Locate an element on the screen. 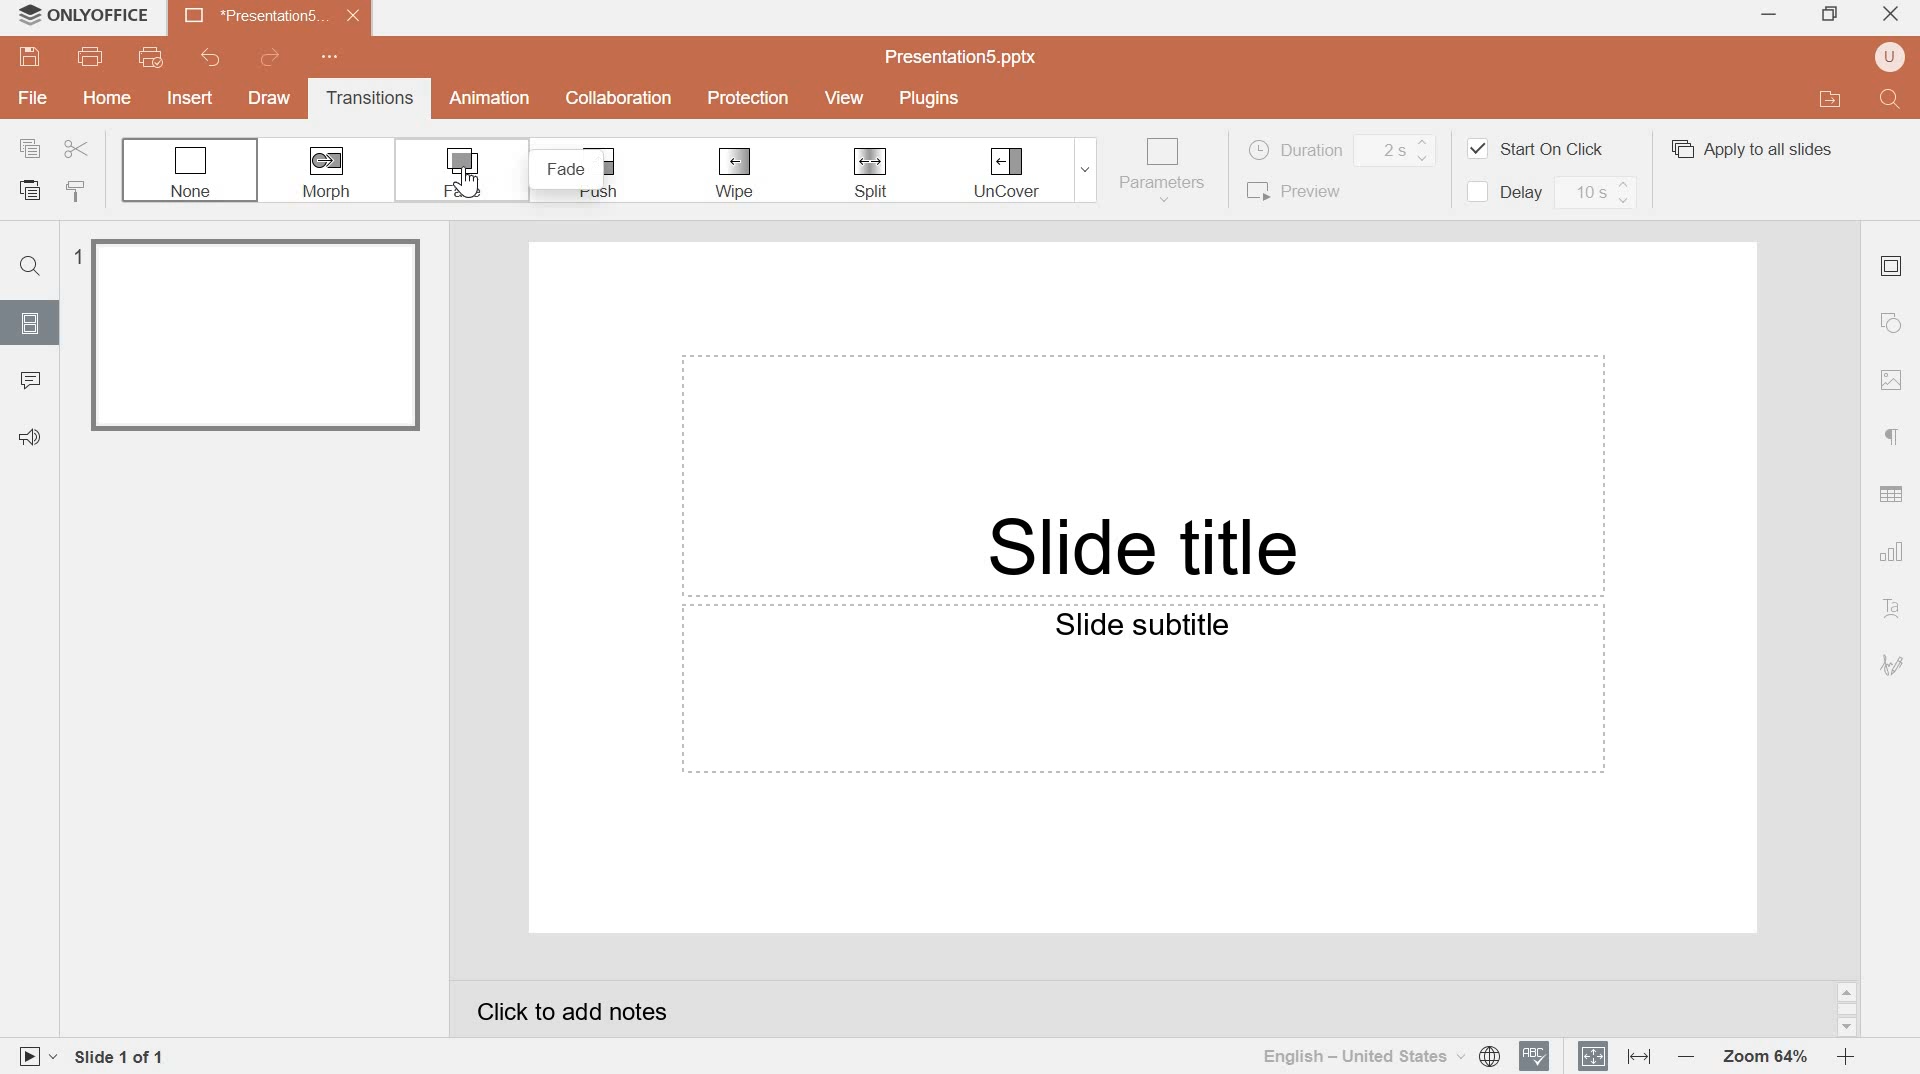 This screenshot has width=1920, height=1074. redo is located at coordinates (269, 57).